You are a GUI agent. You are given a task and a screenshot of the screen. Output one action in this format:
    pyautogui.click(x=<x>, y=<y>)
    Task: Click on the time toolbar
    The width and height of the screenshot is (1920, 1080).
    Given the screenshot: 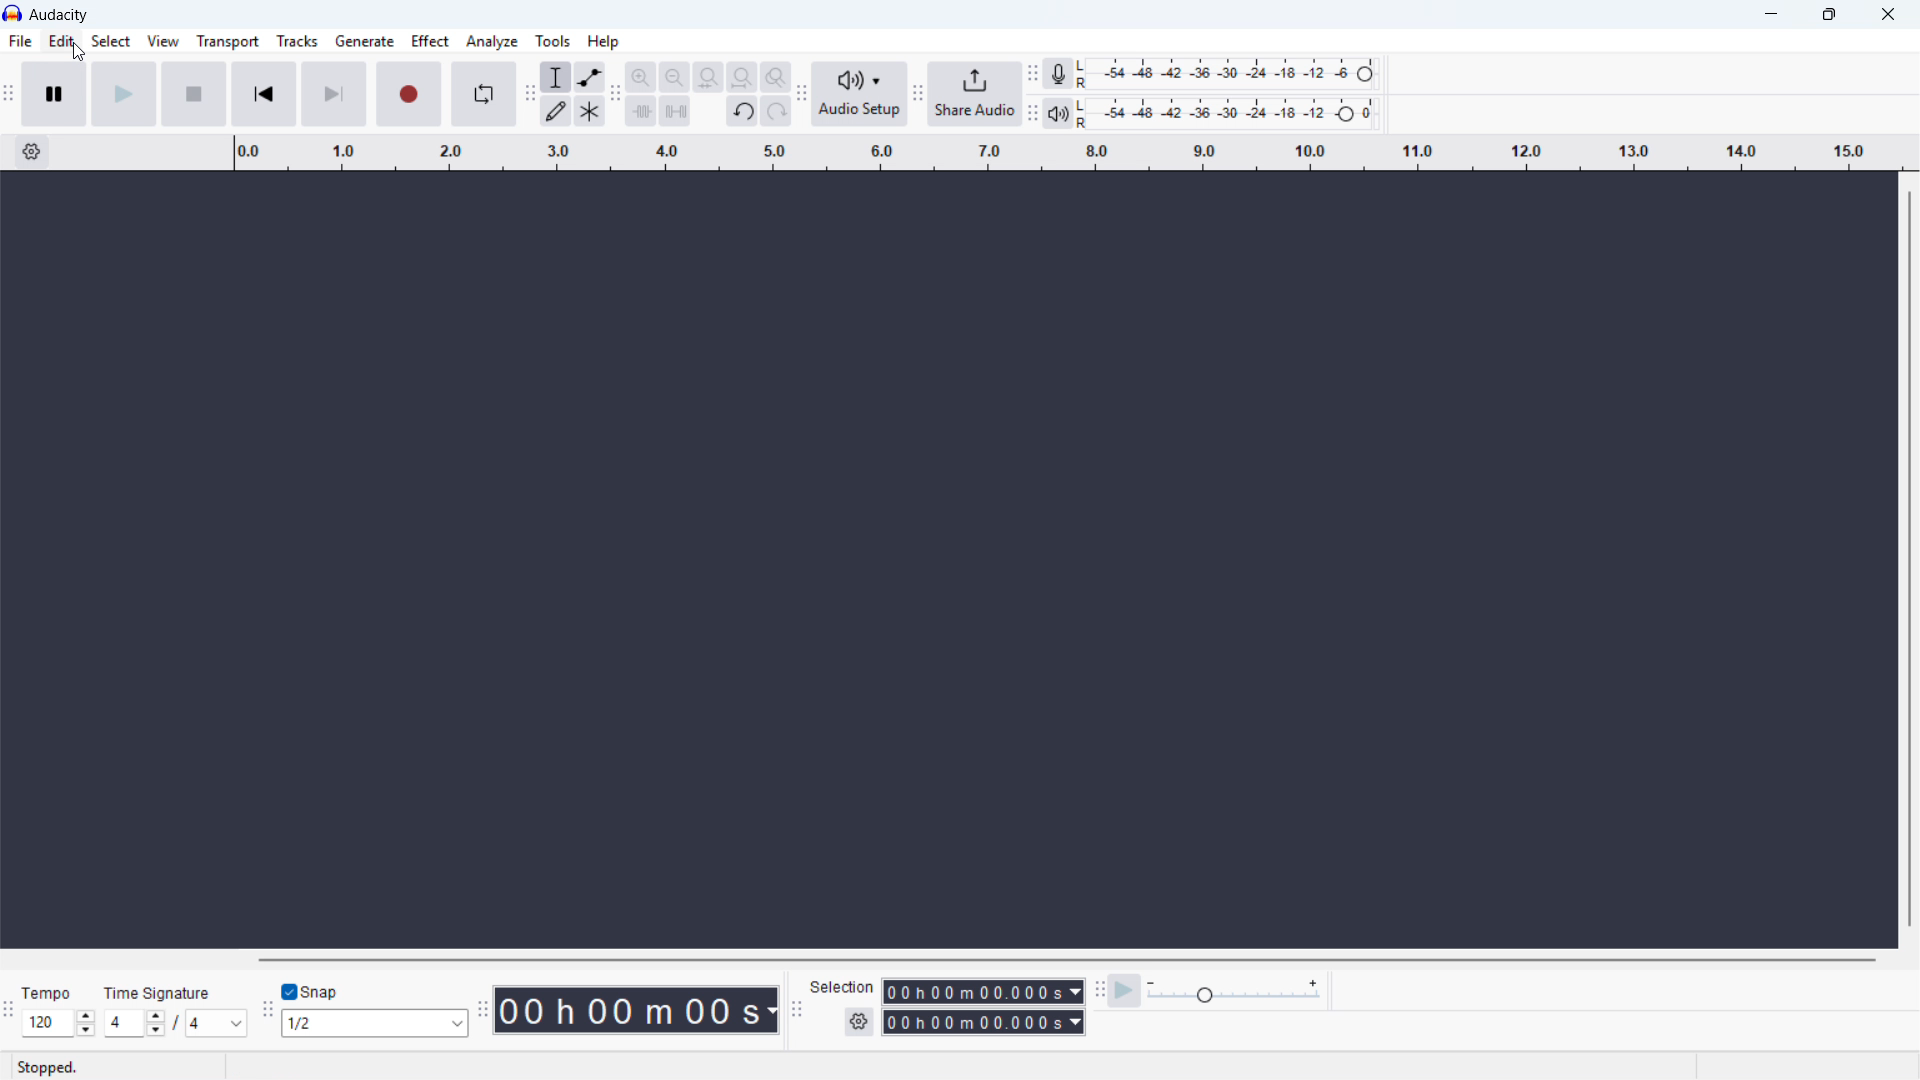 What is the action you would take?
    pyautogui.click(x=480, y=1011)
    